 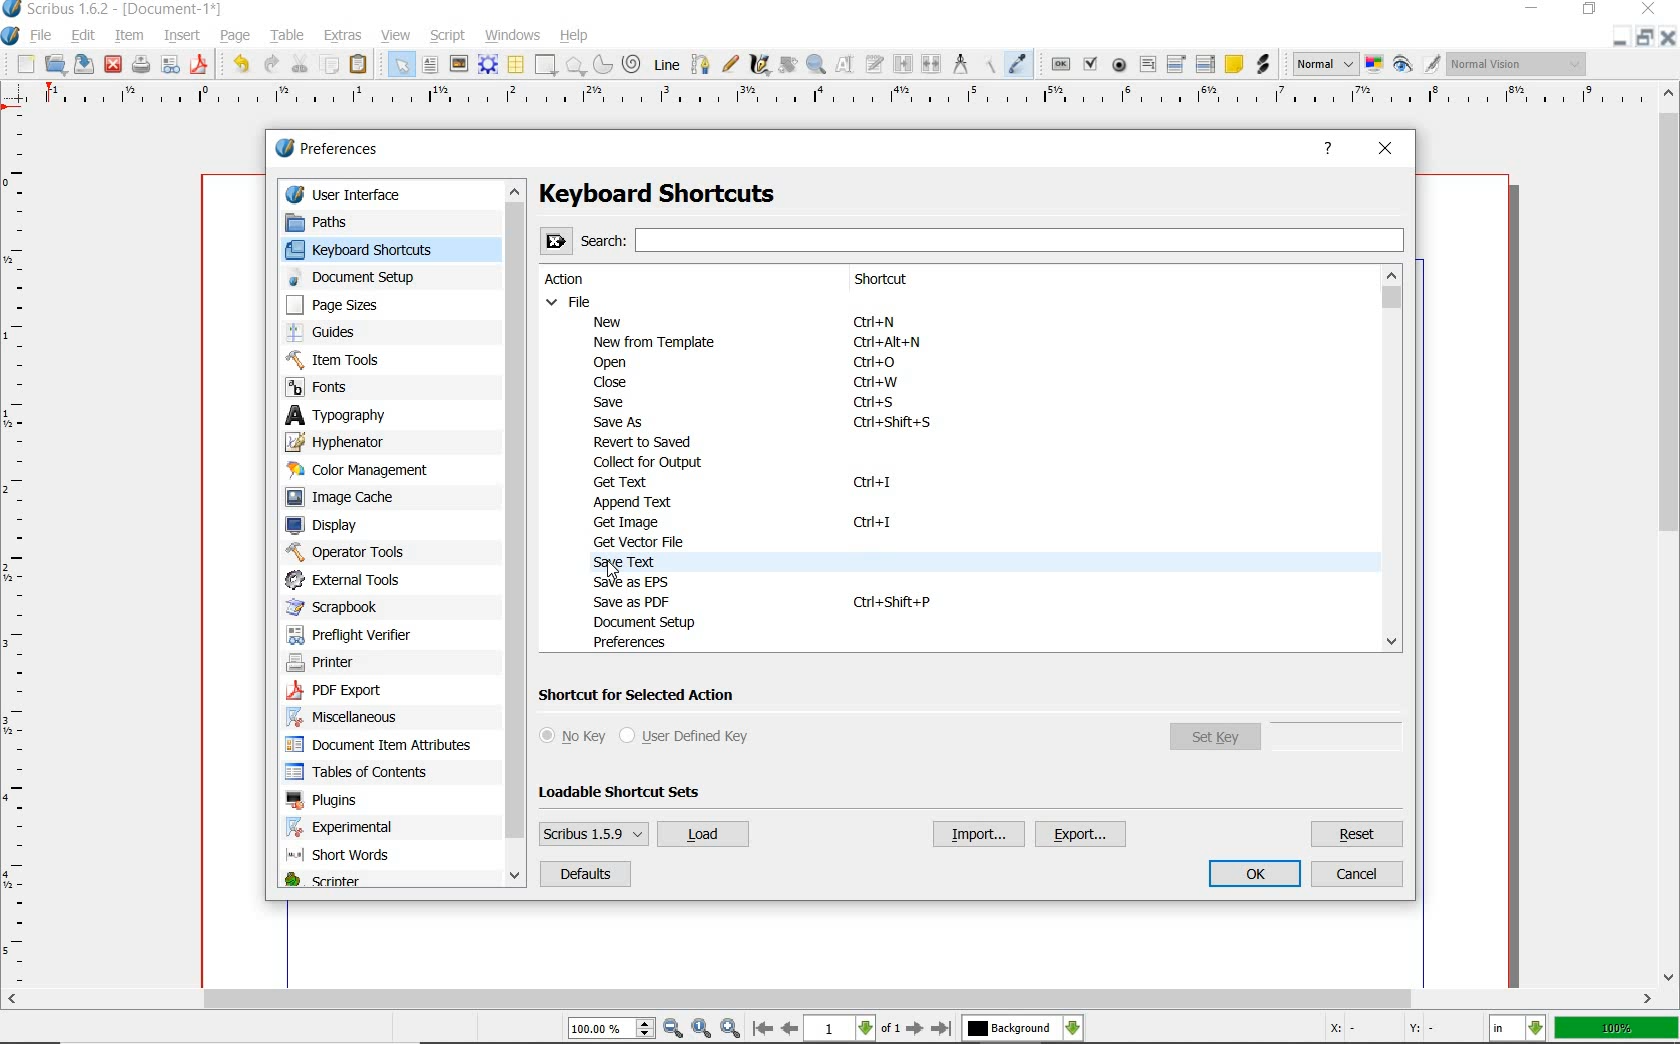 I want to click on eye dropper, so click(x=1018, y=63).